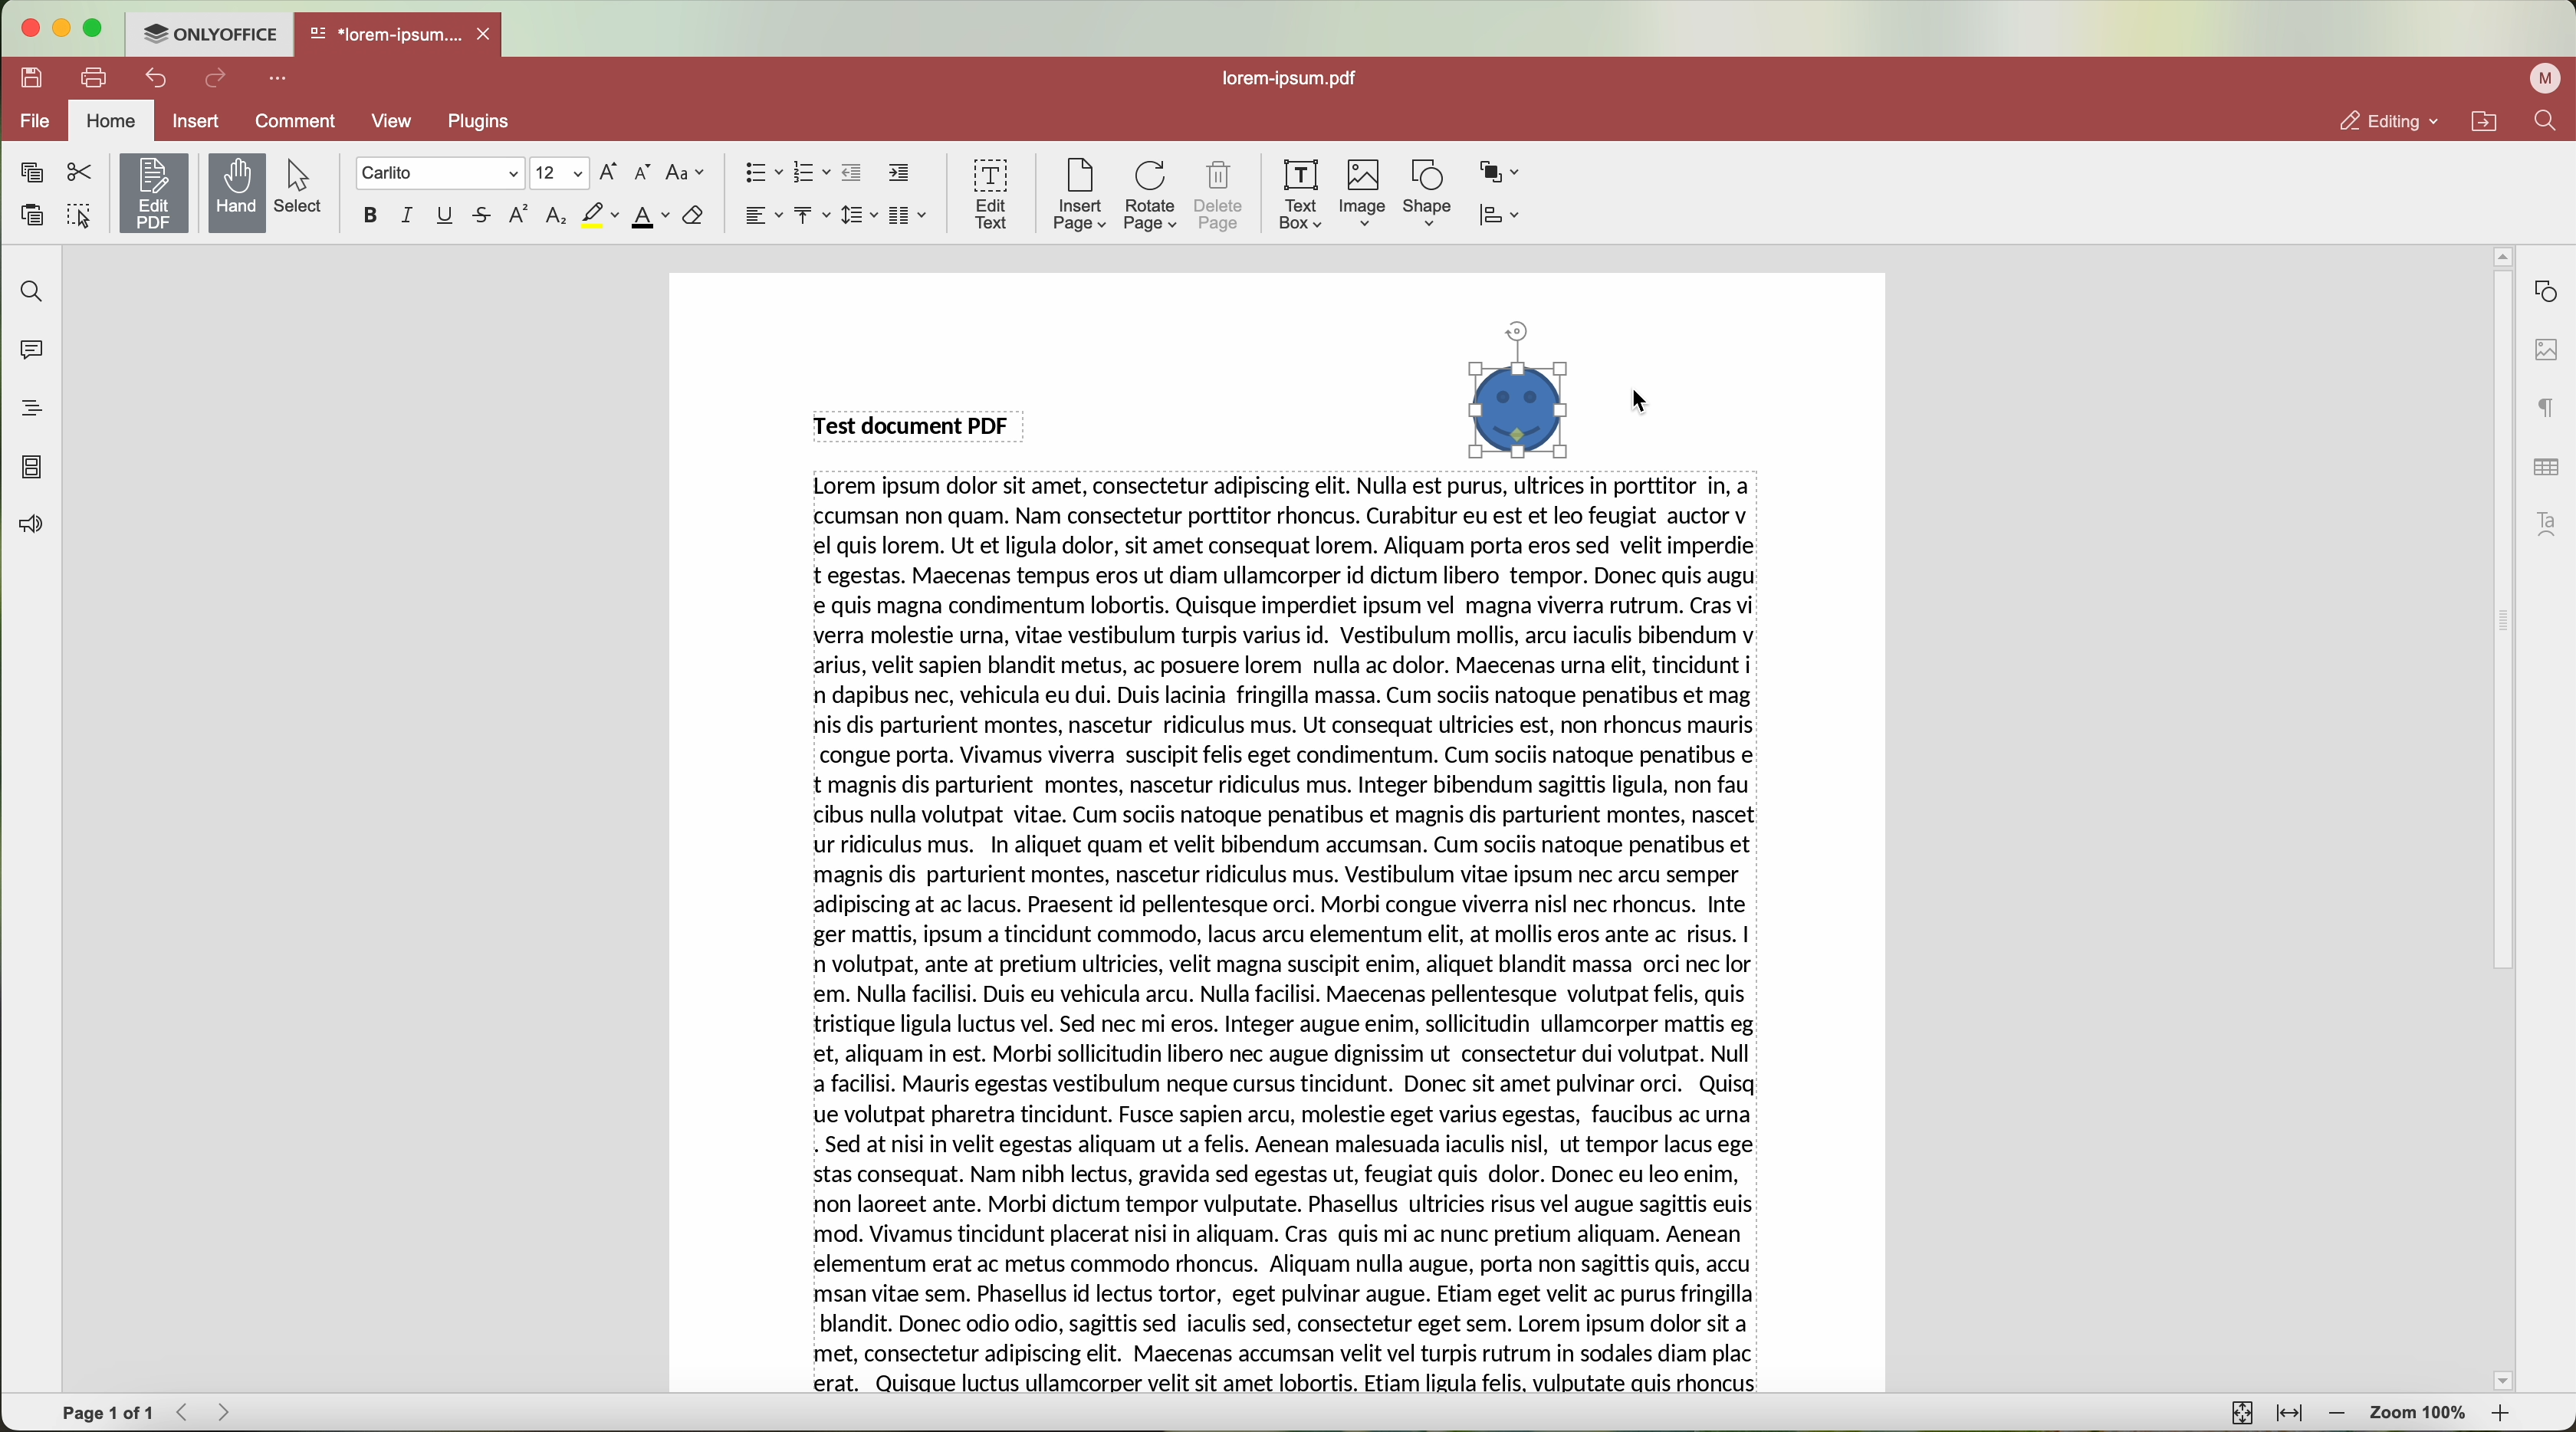 This screenshot has height=1432, width=2576. I want to click on close program, so click(31, 29).